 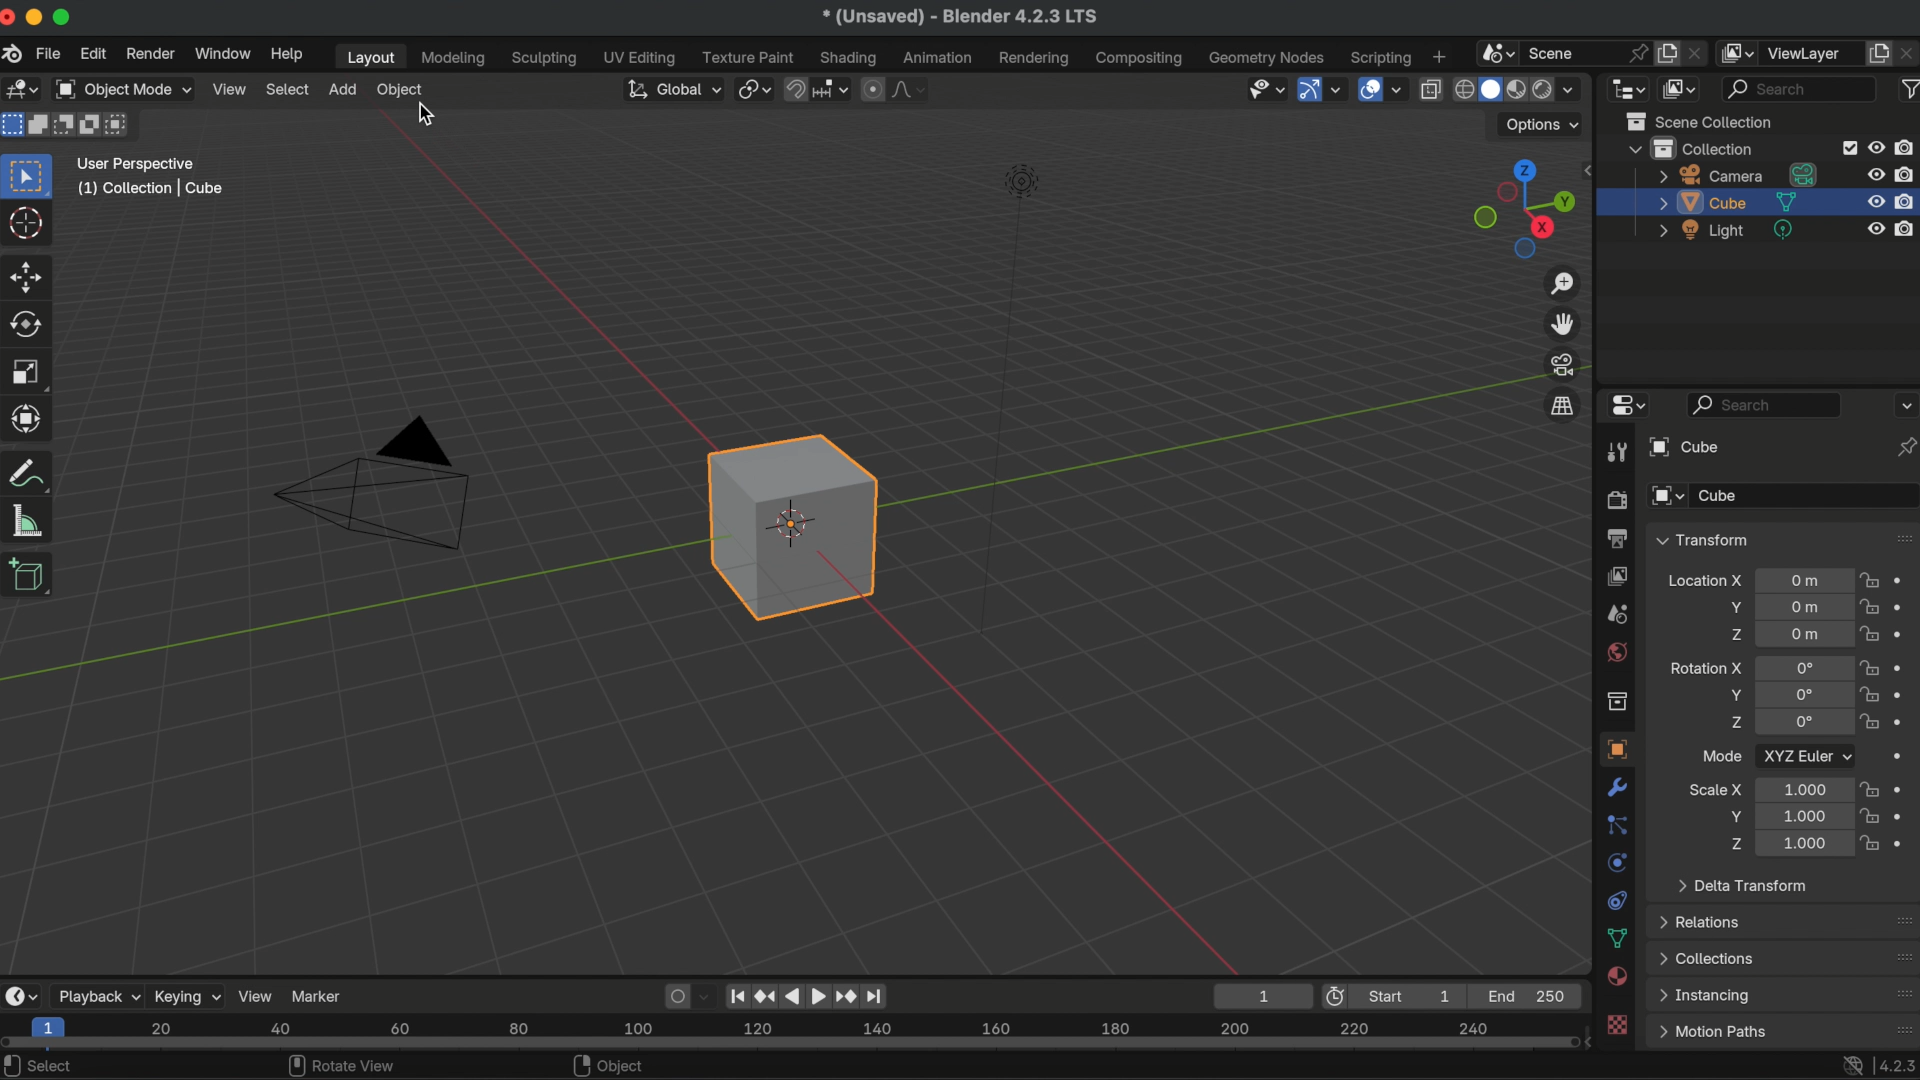 What do you see at coordinates (1874, 202) in the screenshot?
I see `hide in viewport` at bounding box center [1874, 202].